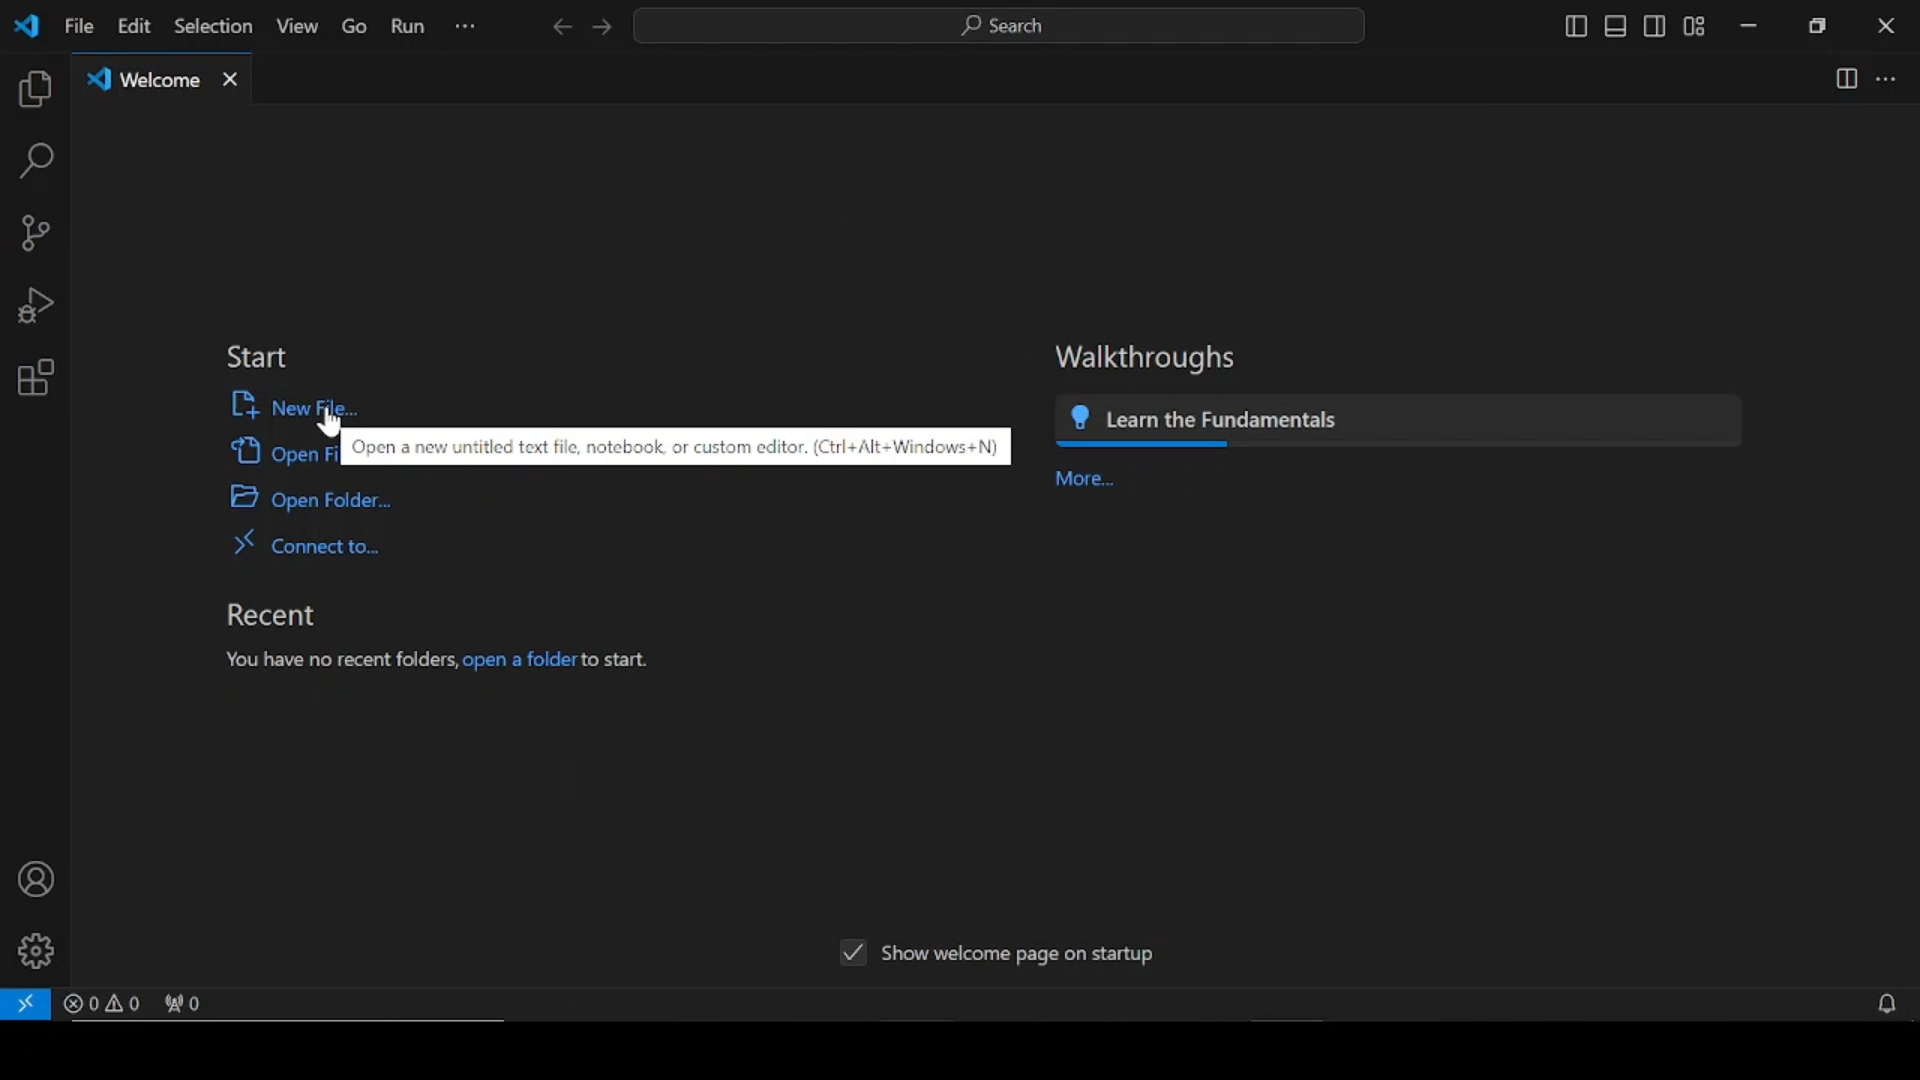 This screenshot has width=1920, height=1080. What do you see at coordinates (77, 25) in the screenshot?
I see `file` at bounding box center [77, 25].